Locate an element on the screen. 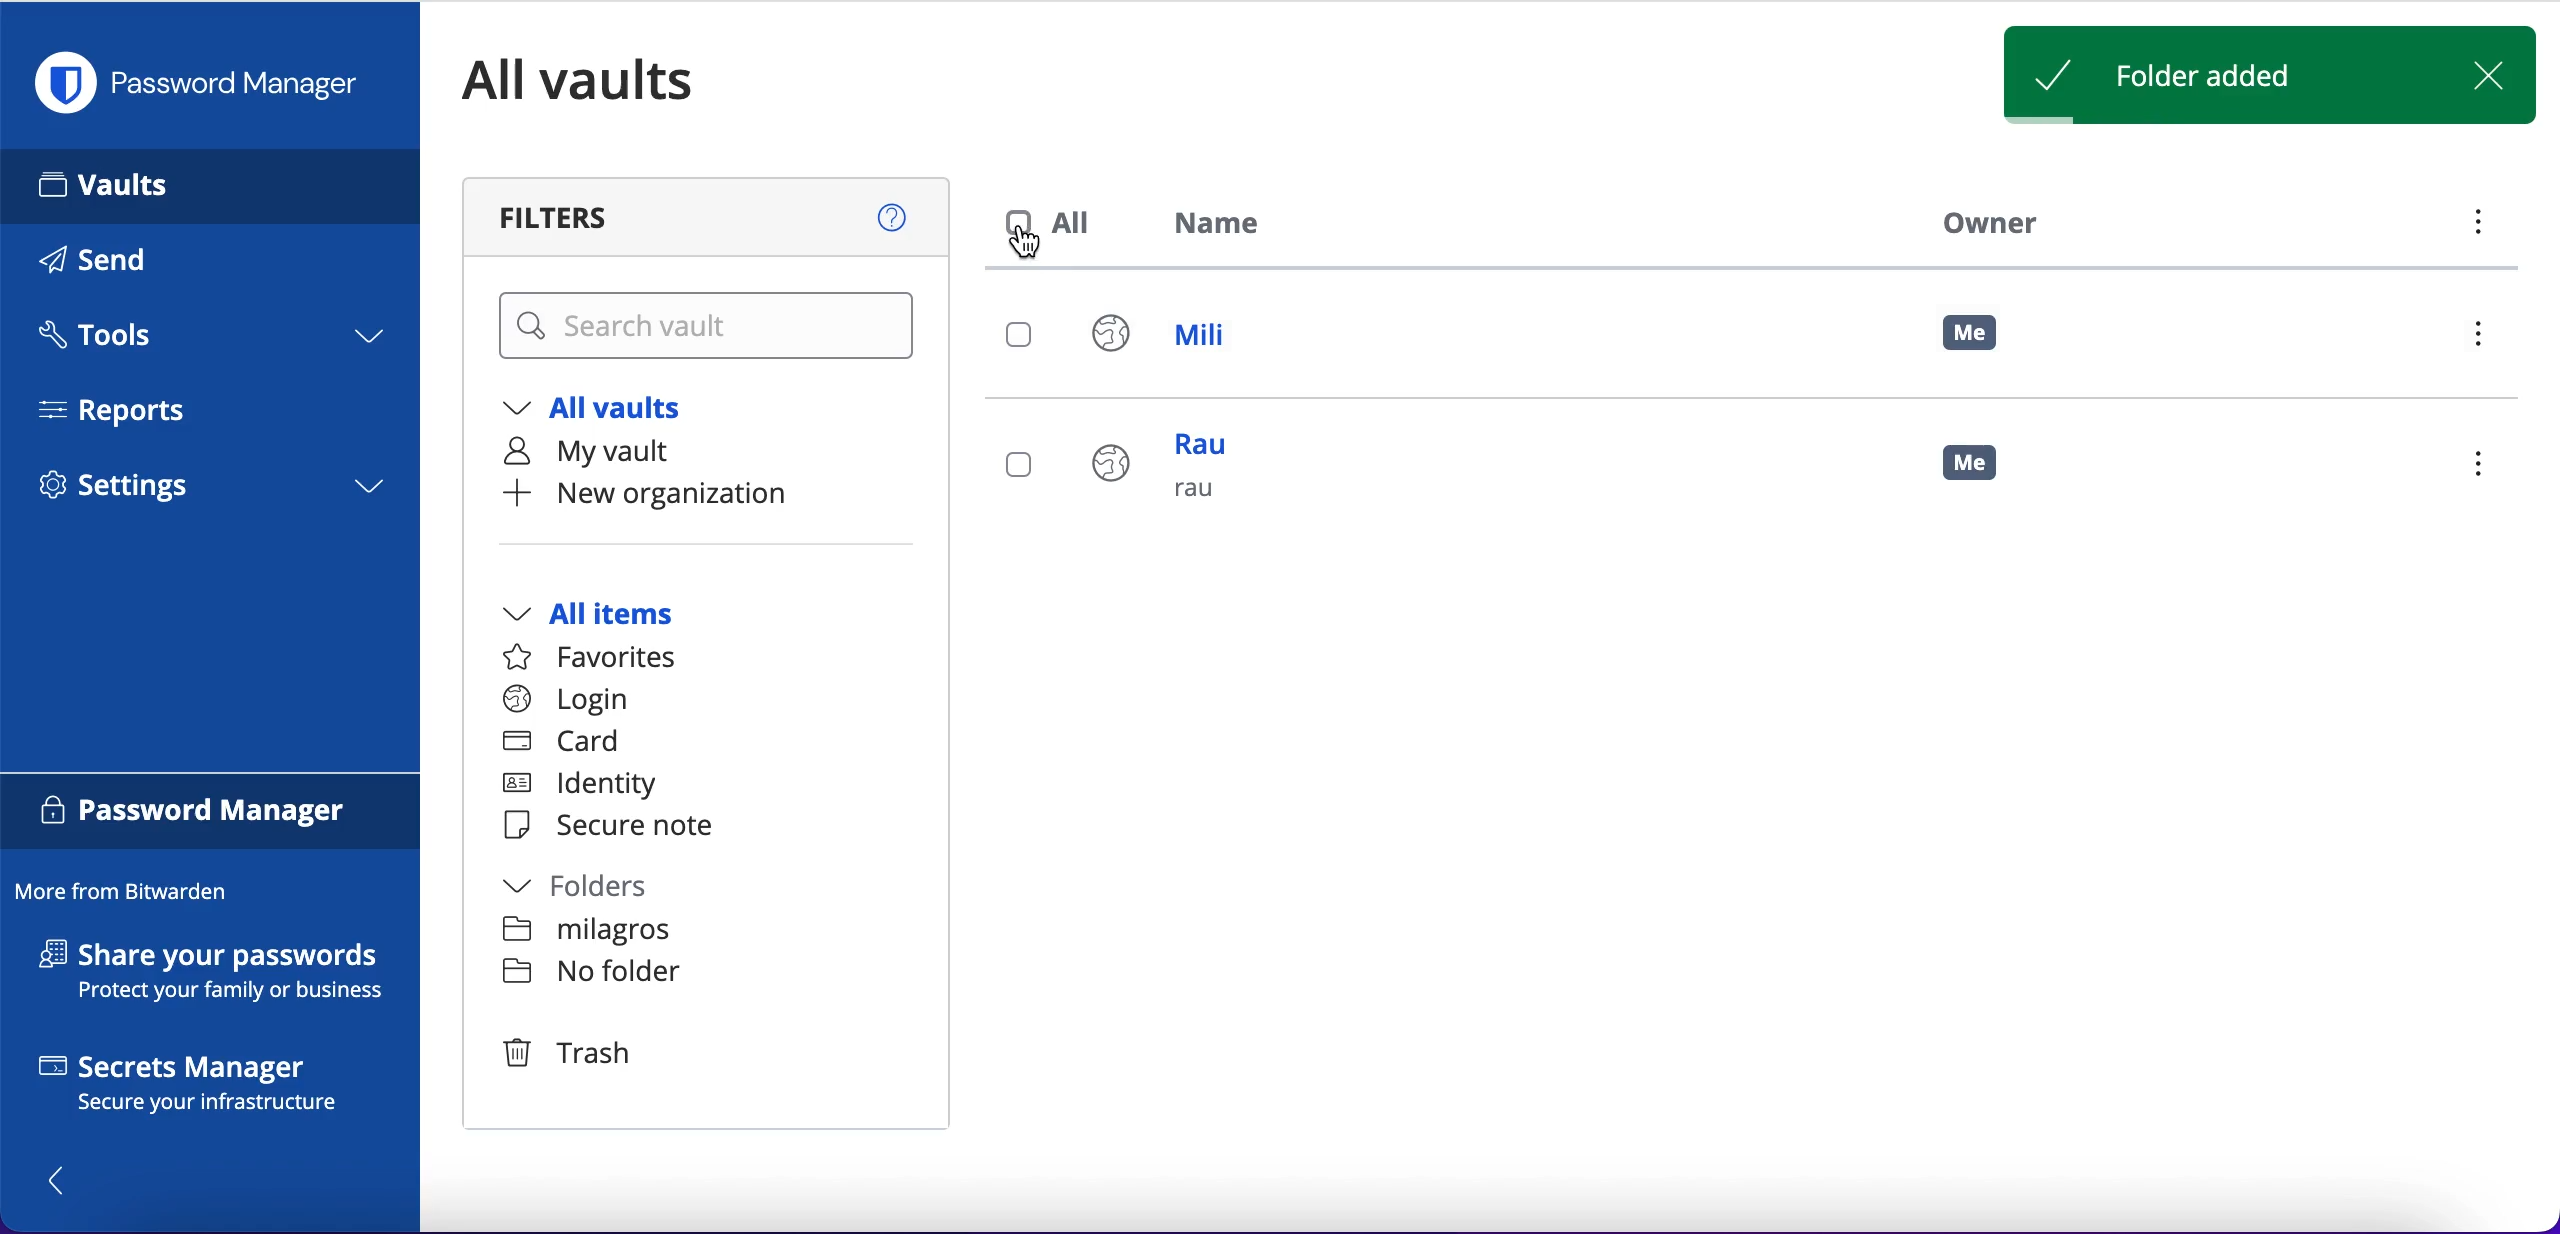 Image resolution: width=2560 pixels, height=1234 pixels. menu is located at coordinates (2475, 227).